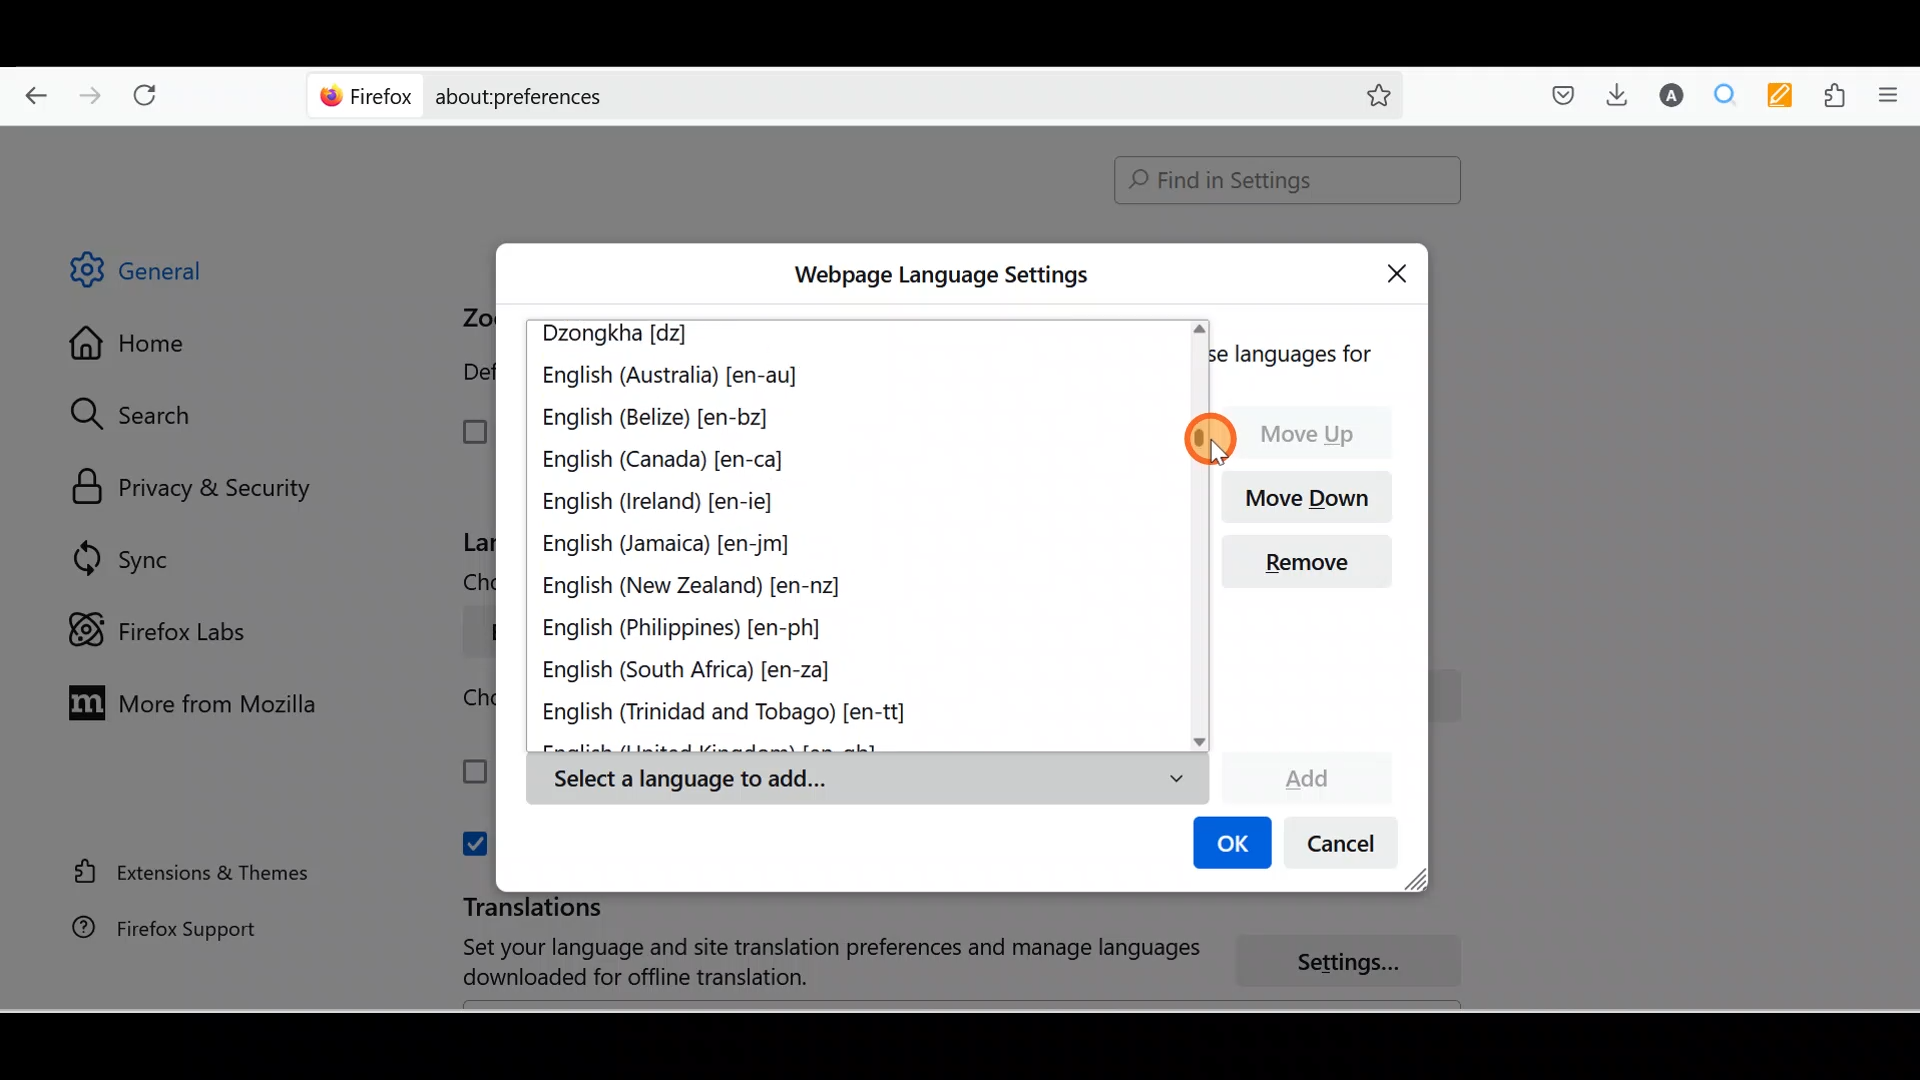 This screenshot has width=1920, height=1080. I want to click on English (Trinidad and Tobago) [en-tt], so click(738, 714).